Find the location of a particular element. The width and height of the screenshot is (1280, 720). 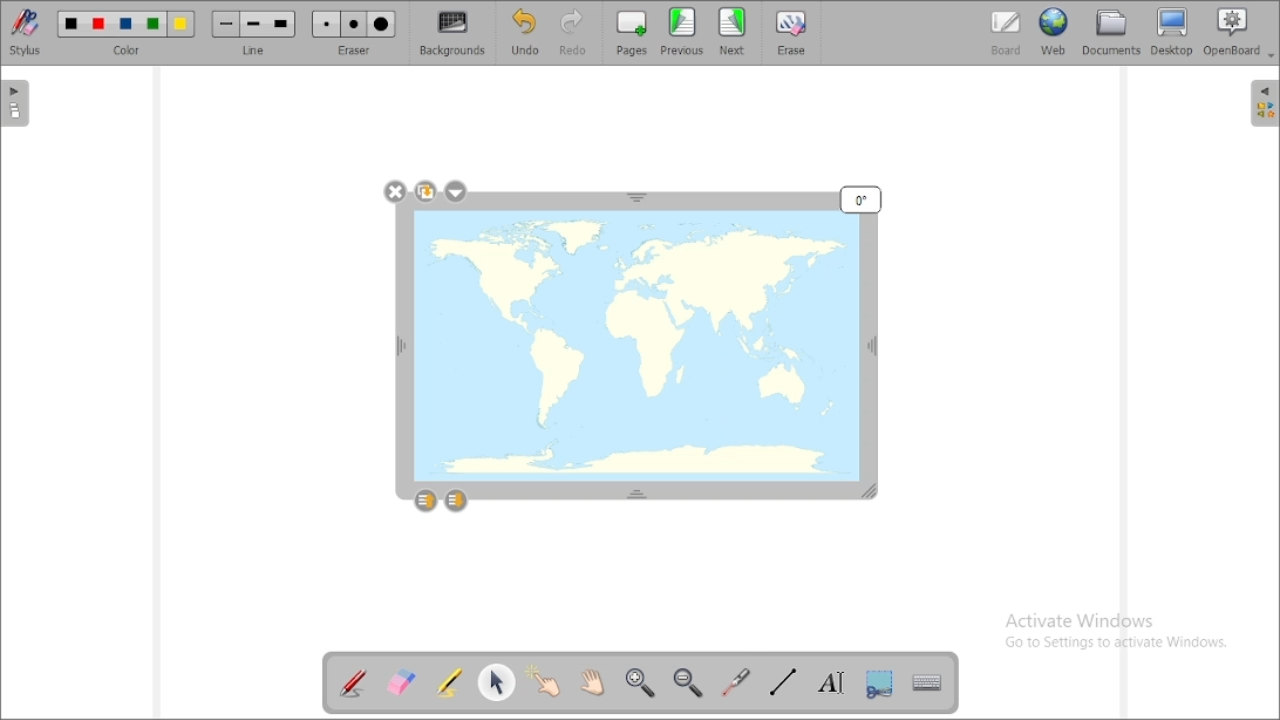

duplicate is located at coordinates (425, 192).